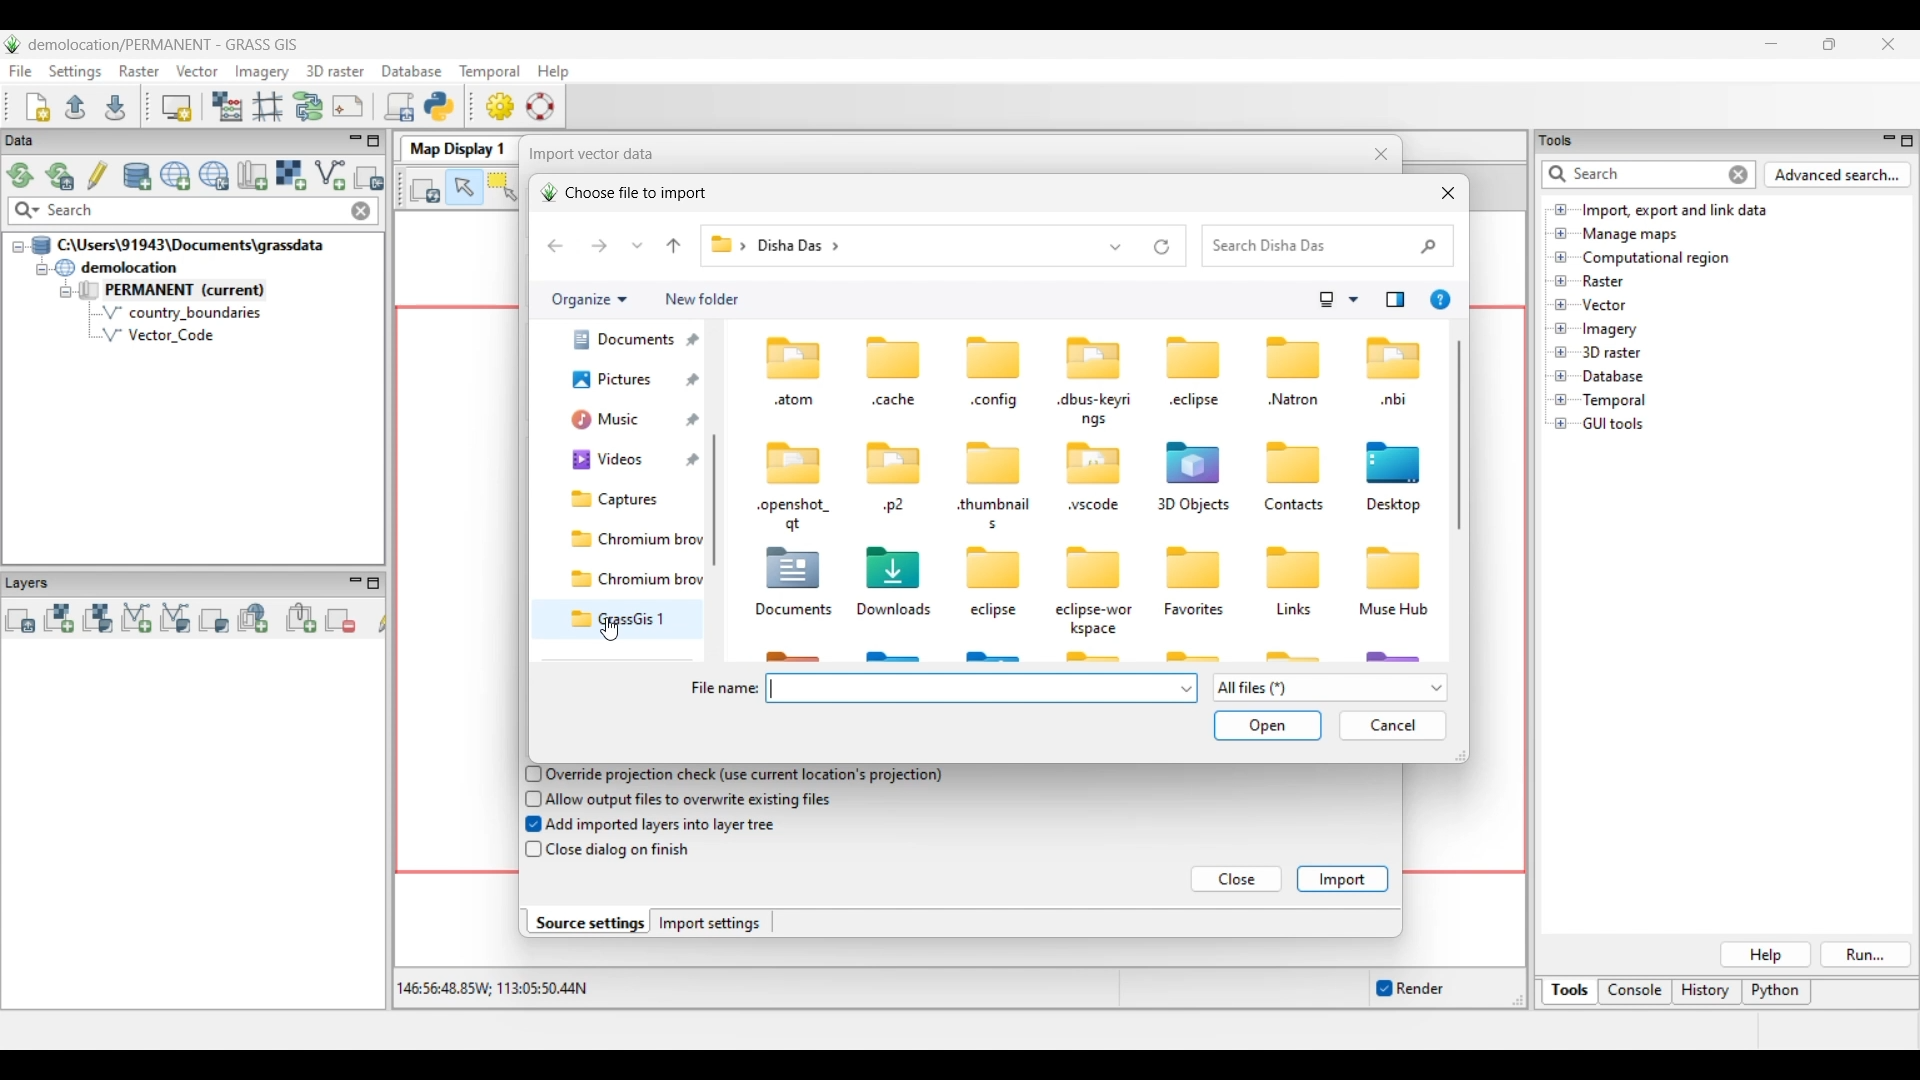 The height and width of the screenshot is (1080, 1920). What do you see at coordinates (1561, 352) in the screenshot?
I see `Click to open files under 3D Raster` at bounding box center [1561, 352].